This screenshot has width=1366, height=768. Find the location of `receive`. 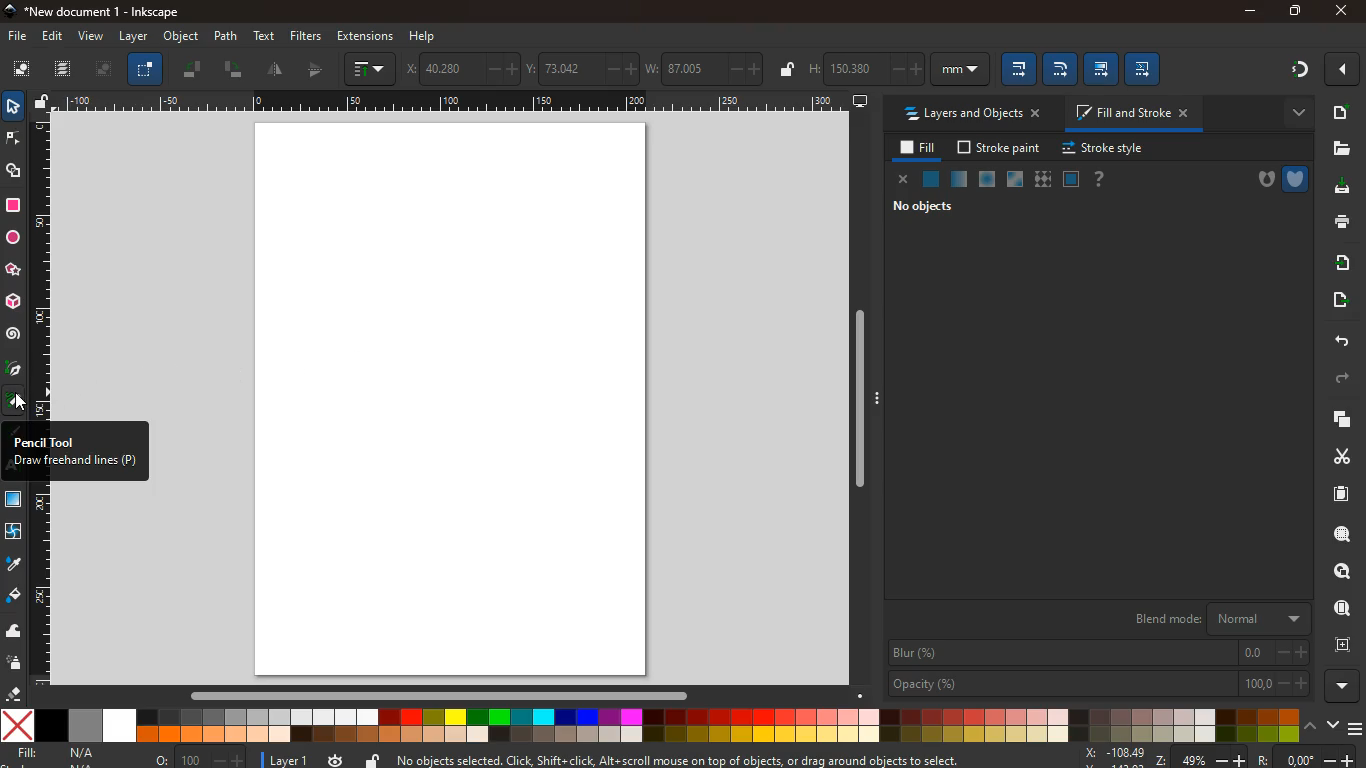

receive is located at coordinates (1337, 263).